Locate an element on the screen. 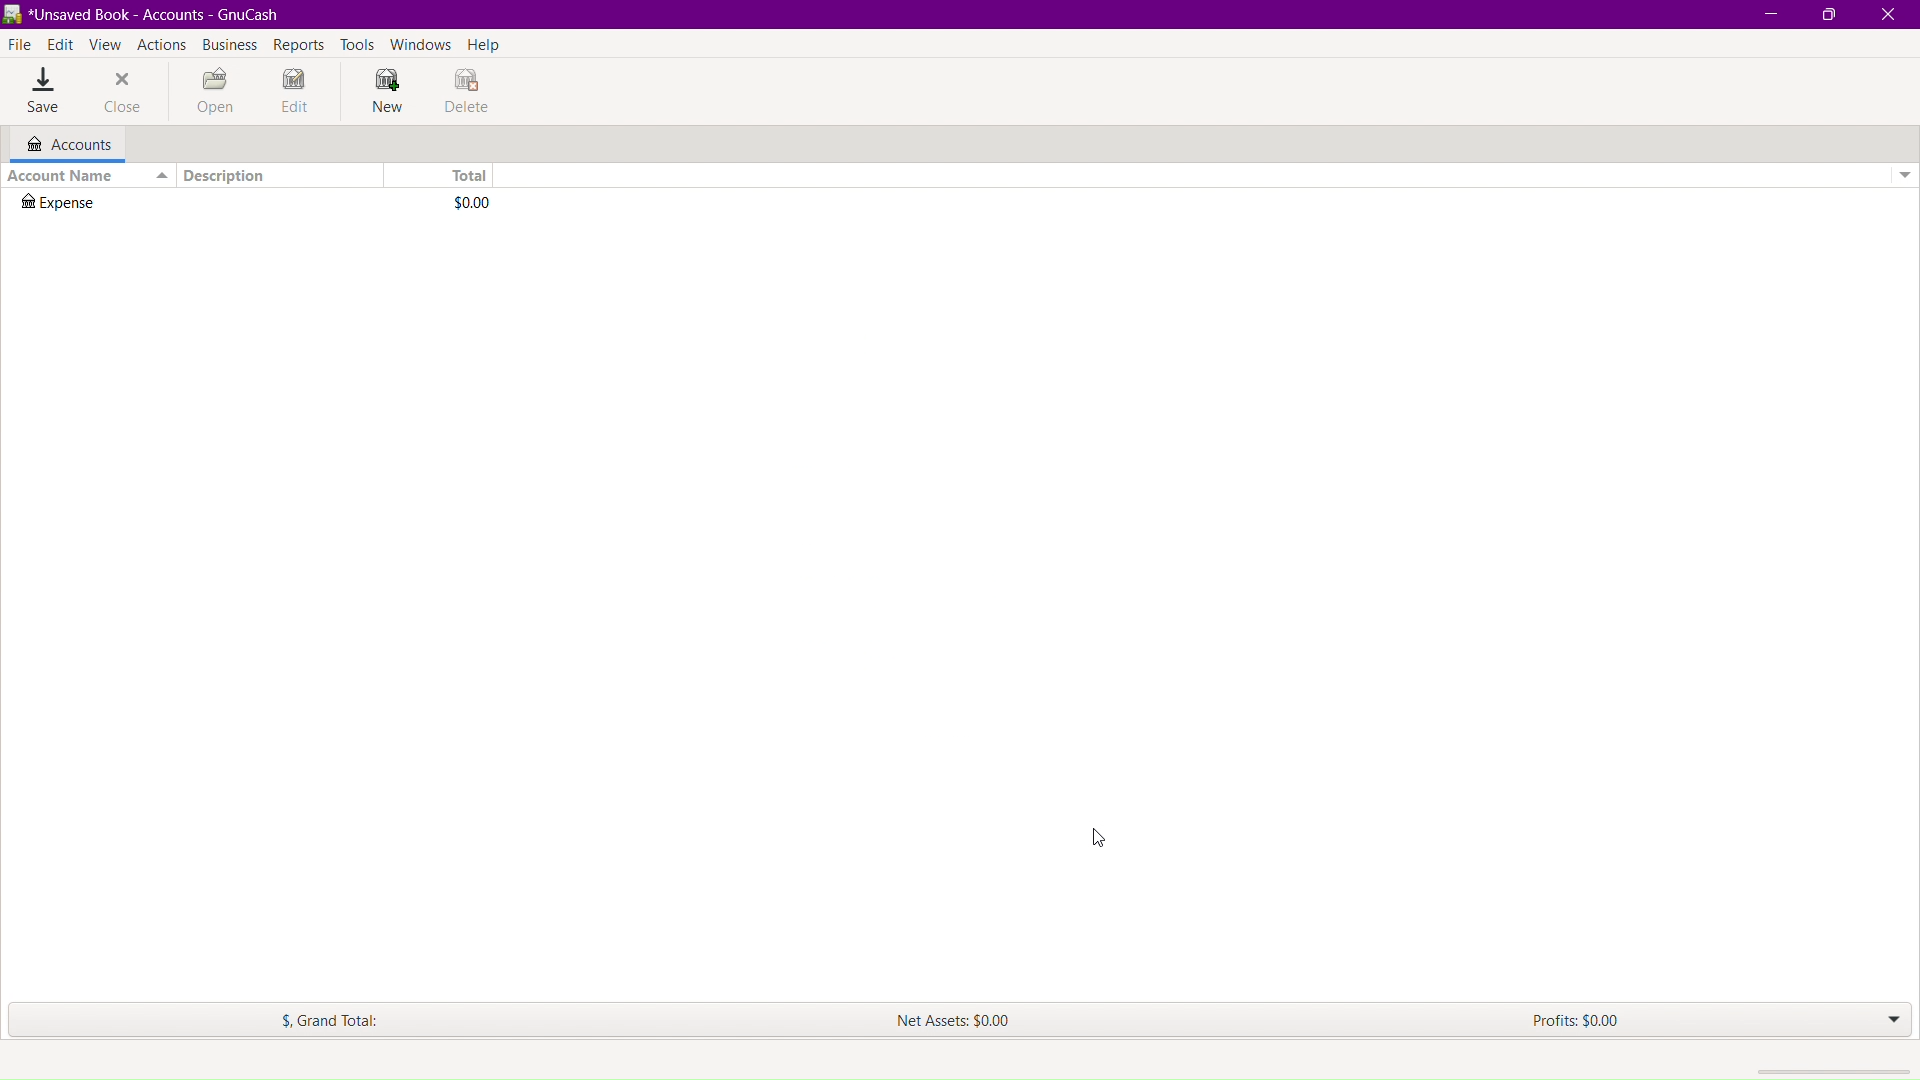 This screenshot has width=1920, height=1080. Reports is located at coordinates (295, 42).